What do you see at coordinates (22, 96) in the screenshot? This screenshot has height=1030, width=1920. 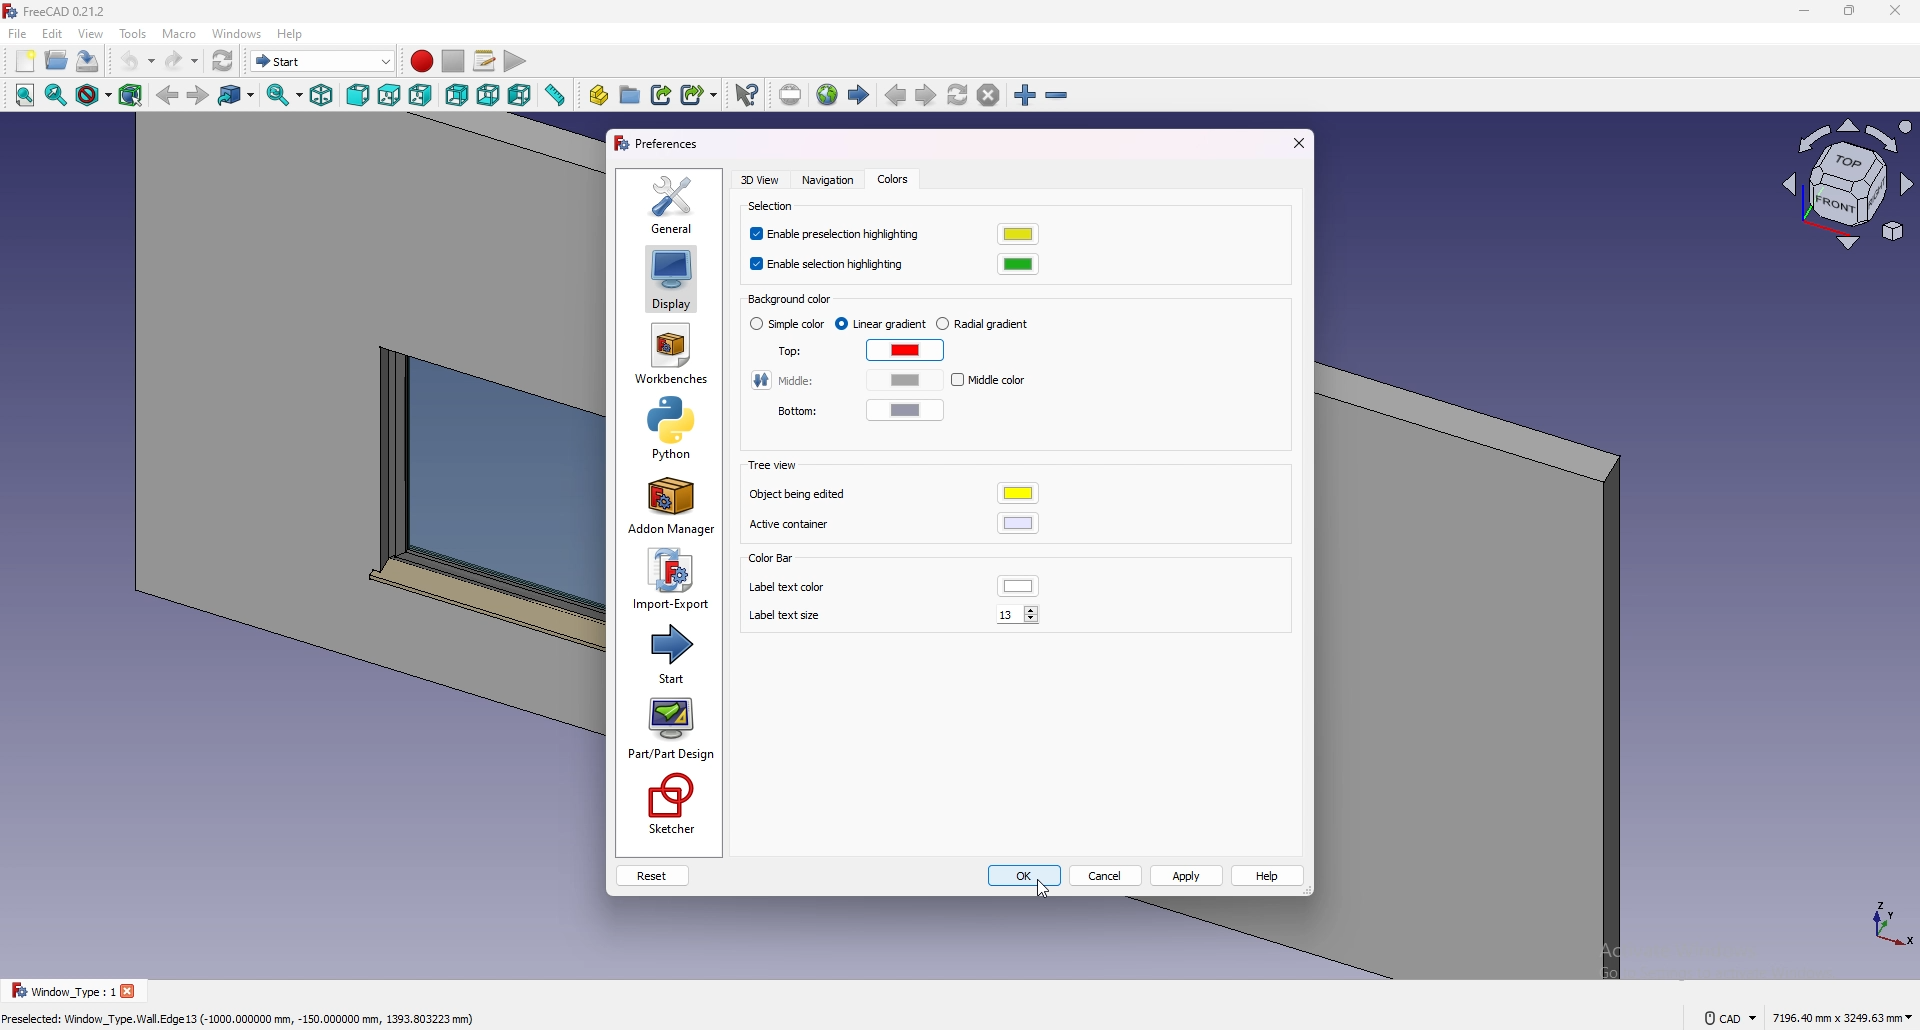 I see `fit all` at bounding box center [22, 96].